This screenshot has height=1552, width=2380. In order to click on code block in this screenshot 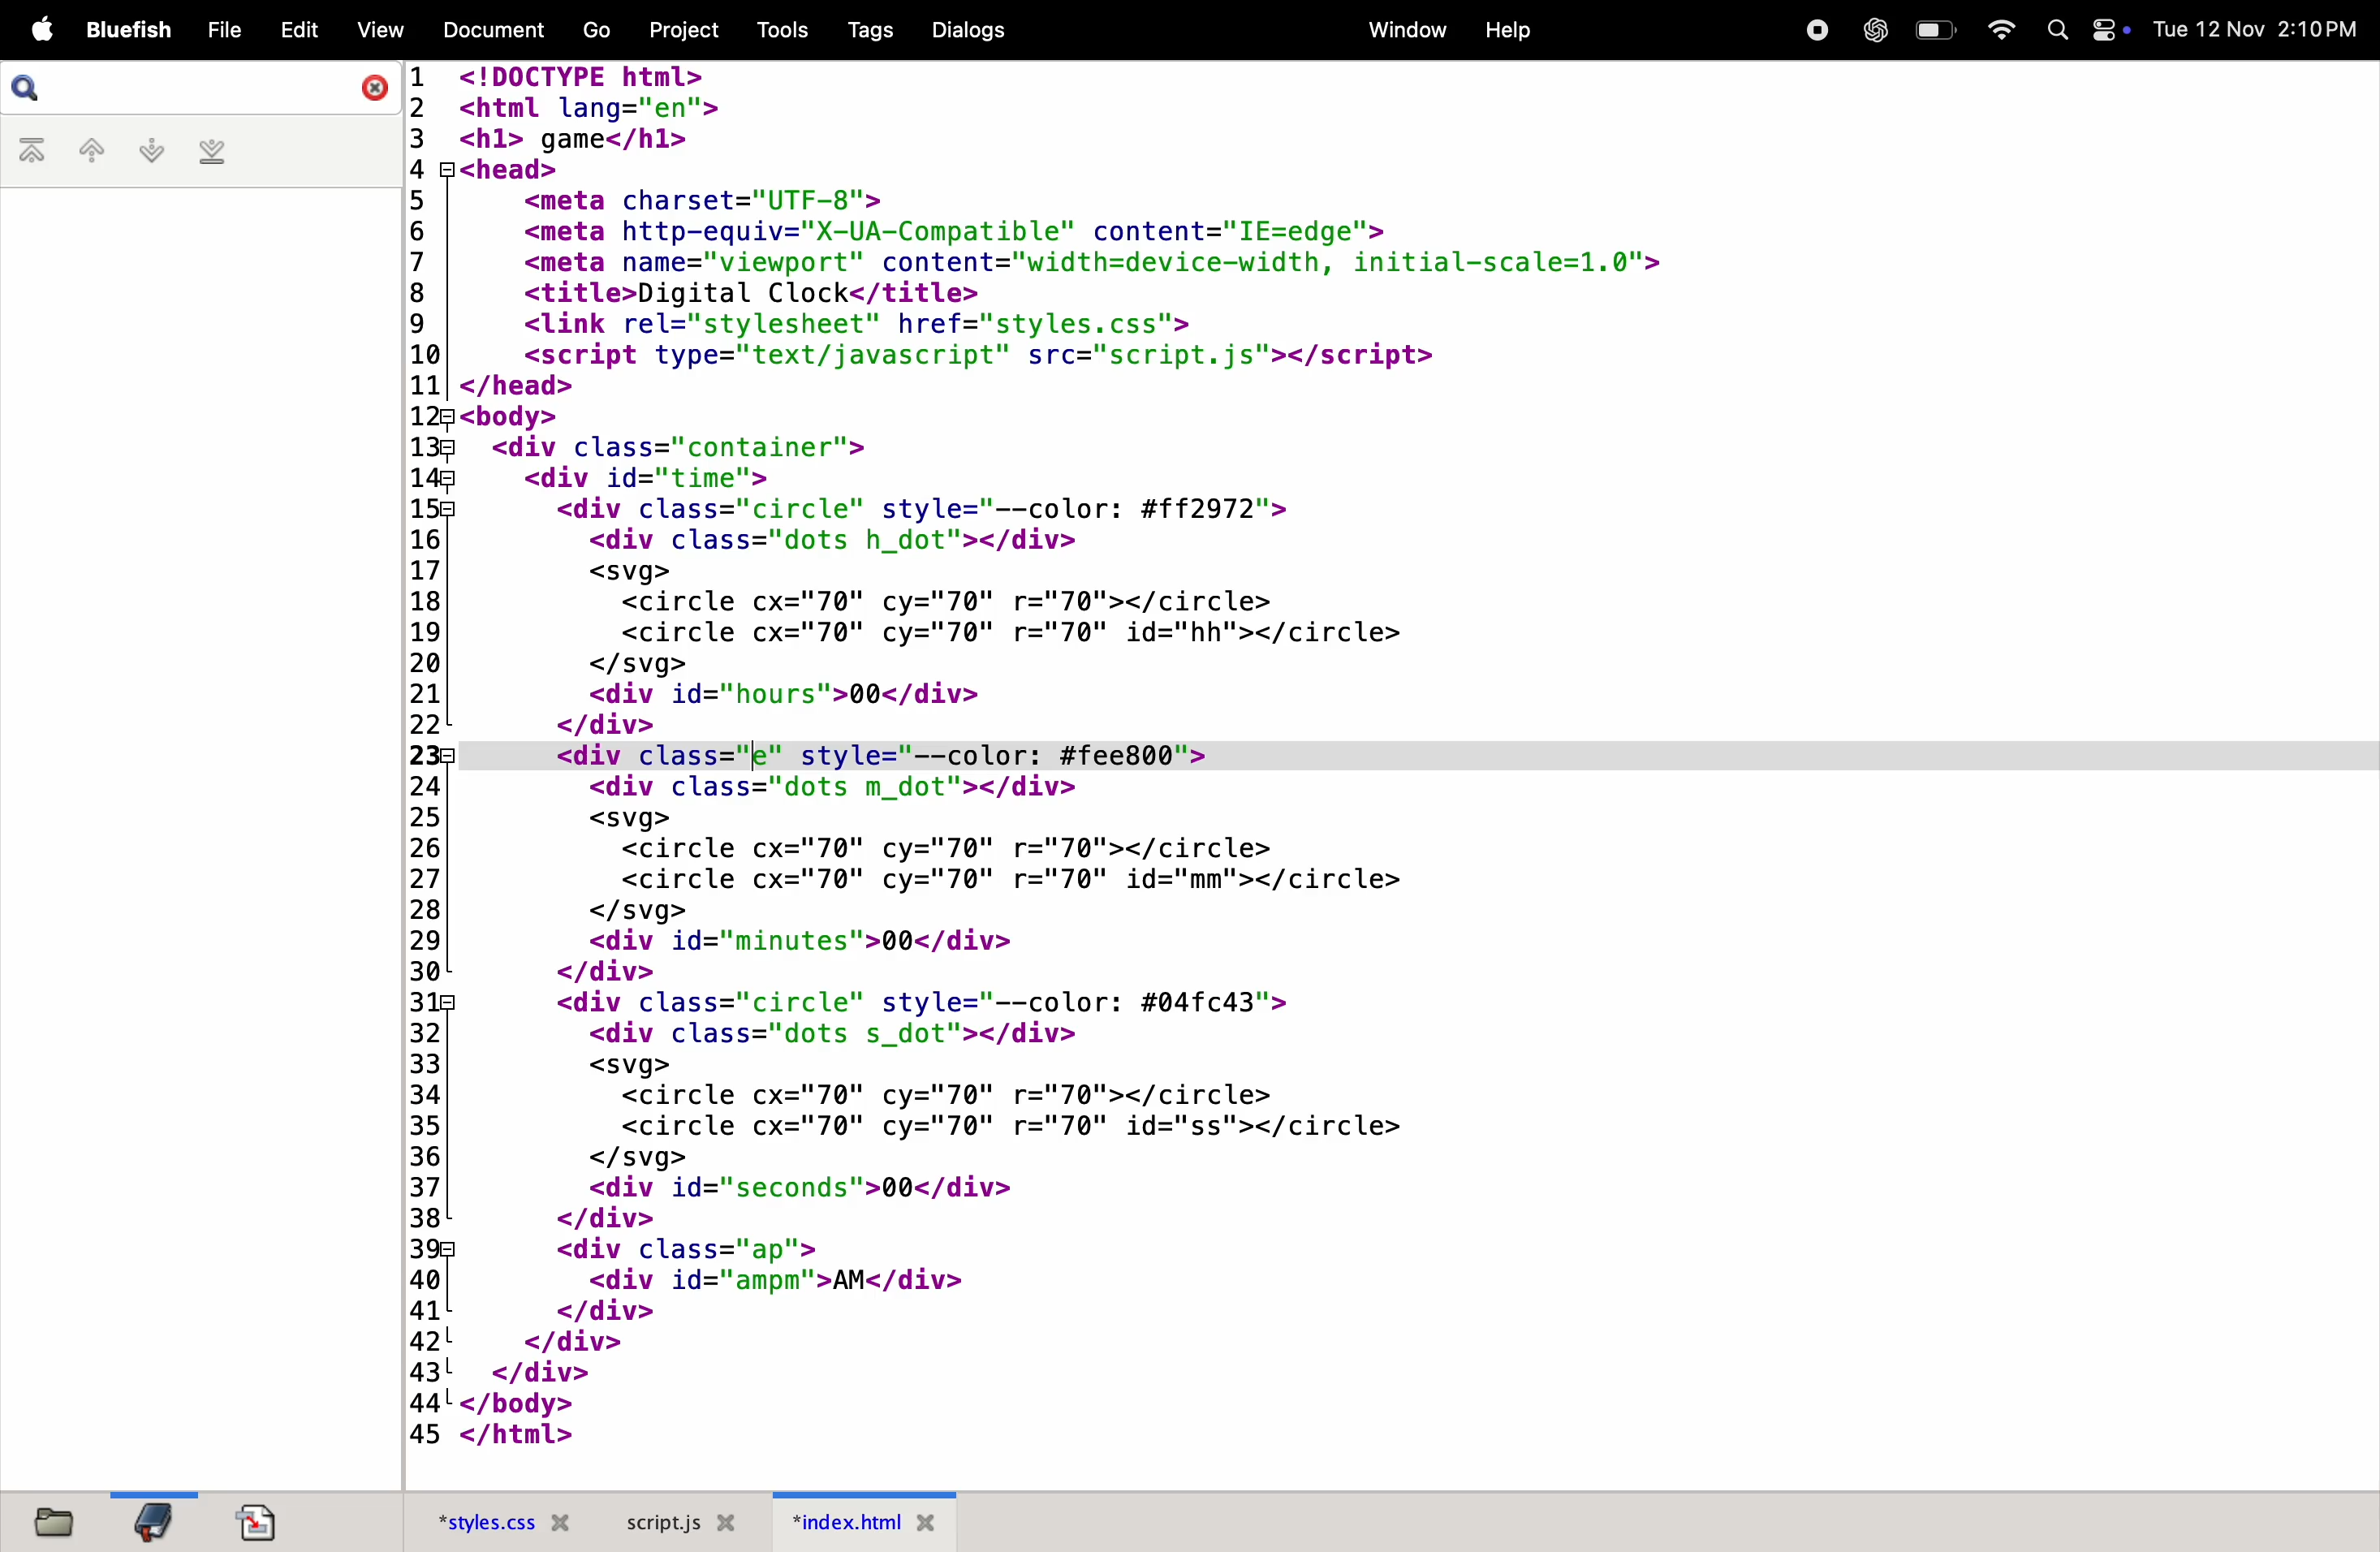, I will do `click(1183, 397)`.